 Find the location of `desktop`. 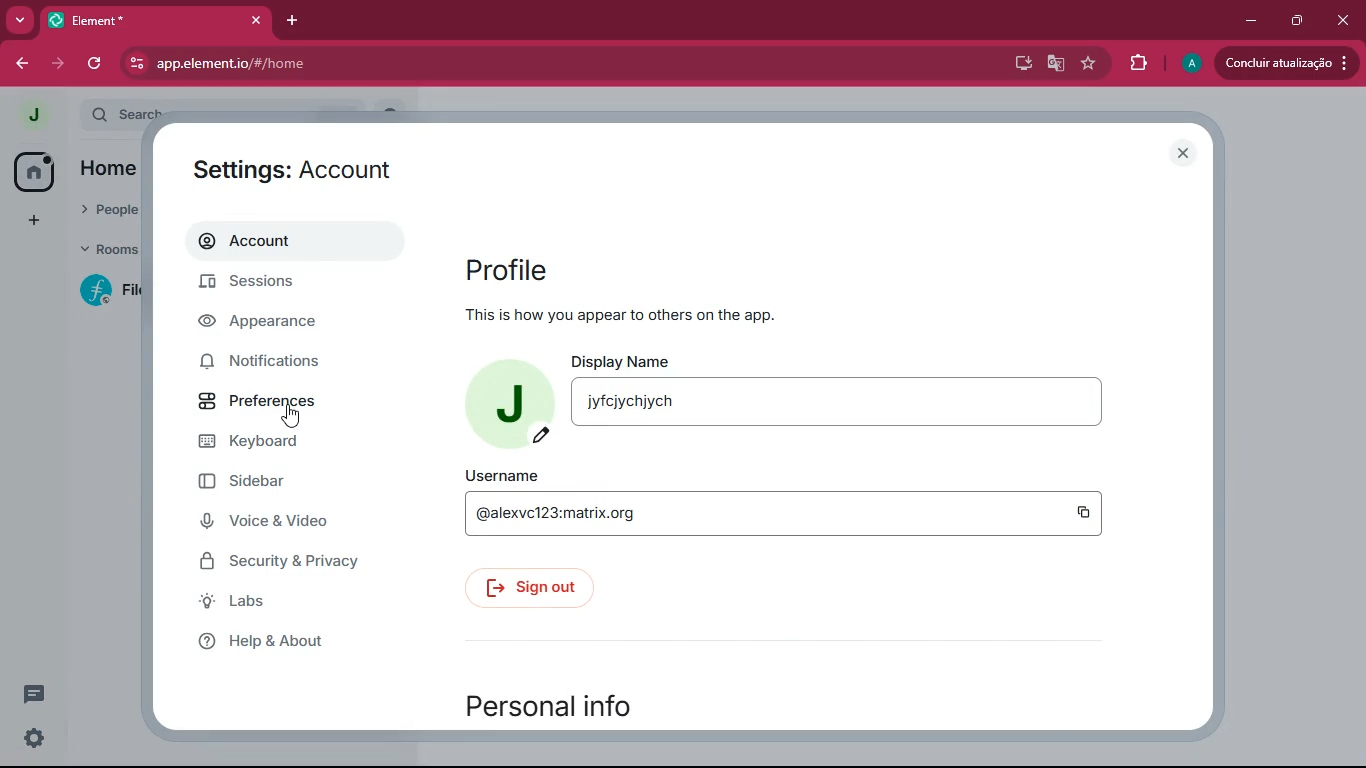

desktop is located at coordinates (1015, 63).